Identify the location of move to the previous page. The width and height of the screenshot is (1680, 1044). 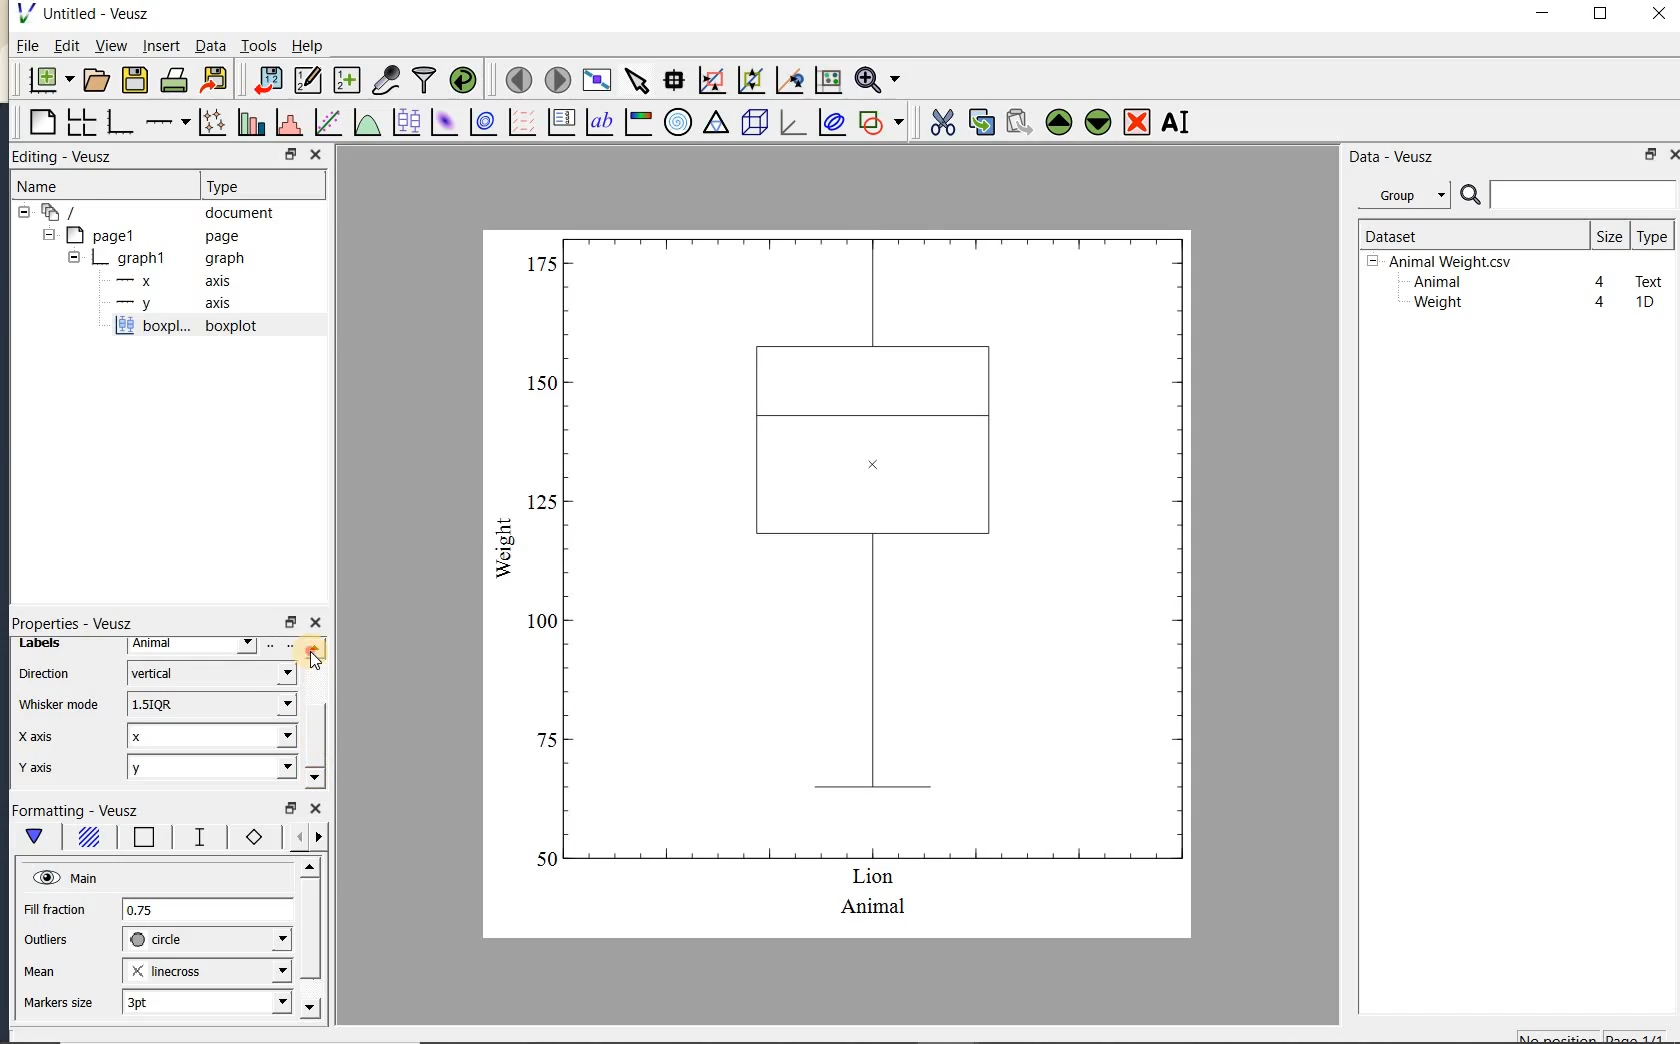
(515, 78).